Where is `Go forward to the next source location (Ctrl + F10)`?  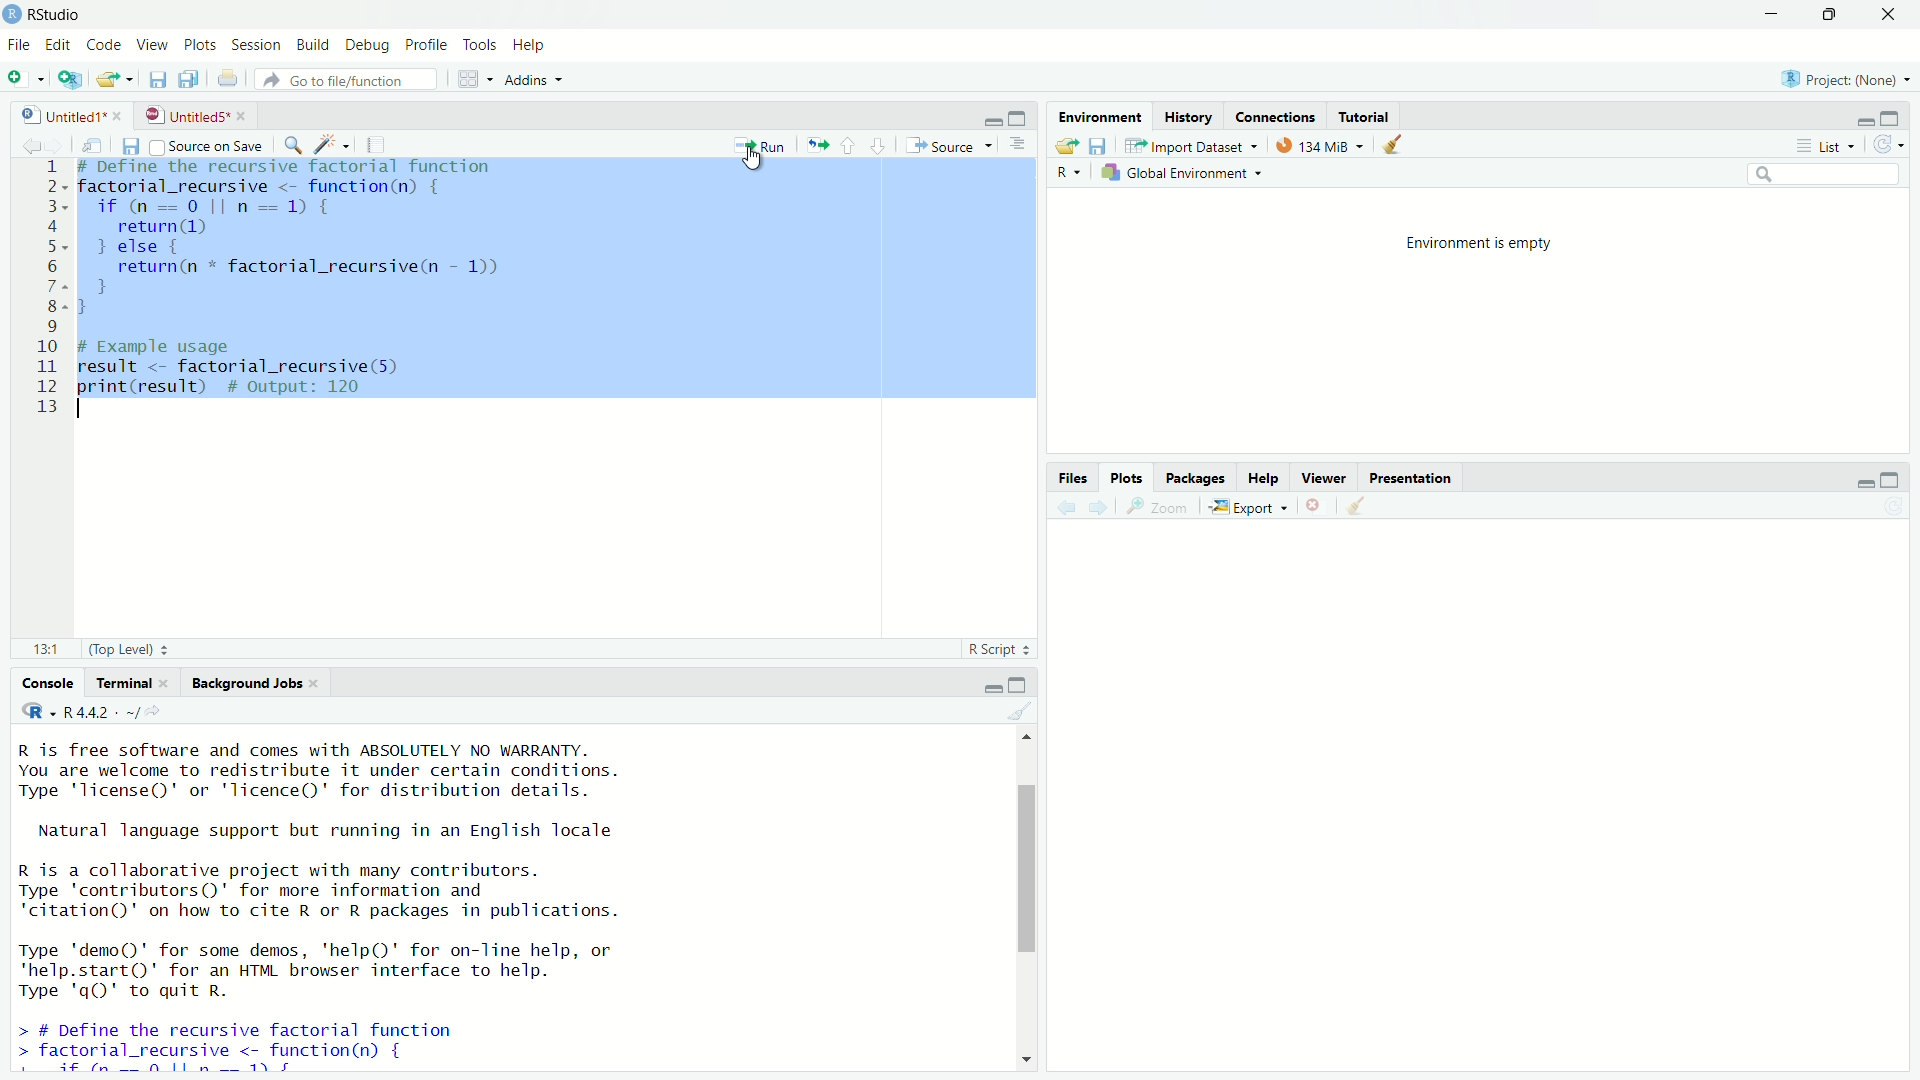 Go forward to the next source location (Ctrl + F10) is located at coordinates (62, 144).